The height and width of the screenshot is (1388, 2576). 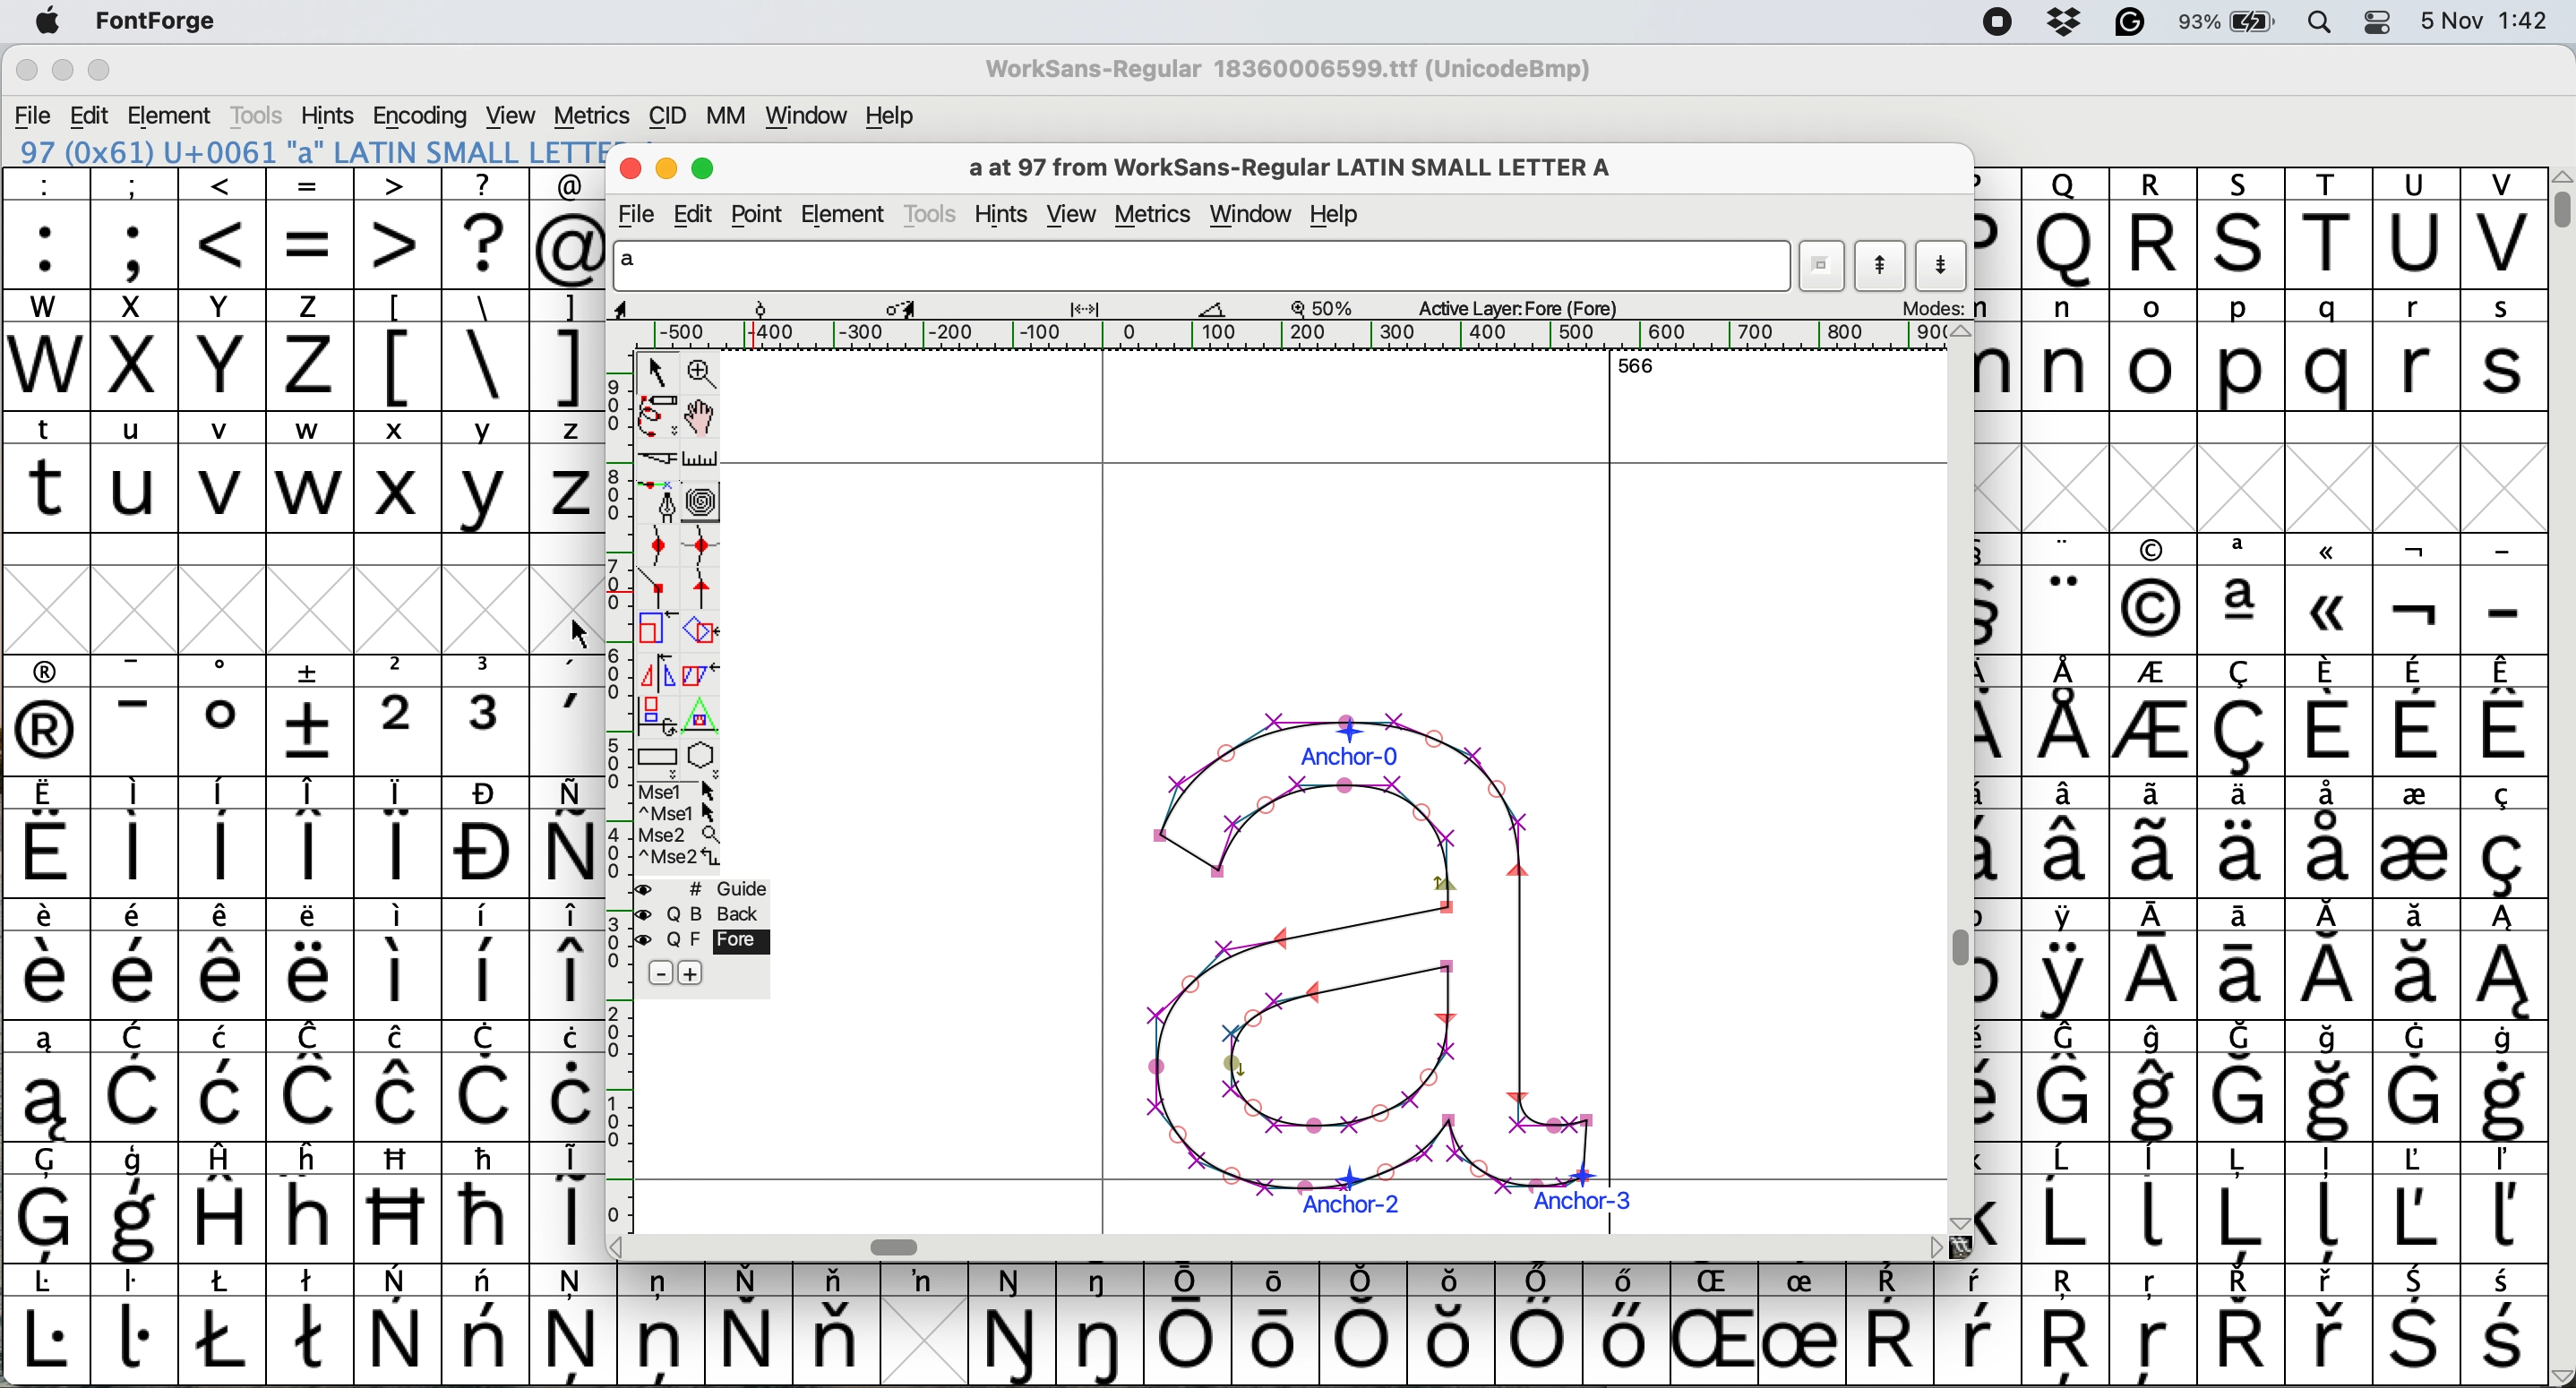 I want to click on show next letter, so click(x=1950, y=265).